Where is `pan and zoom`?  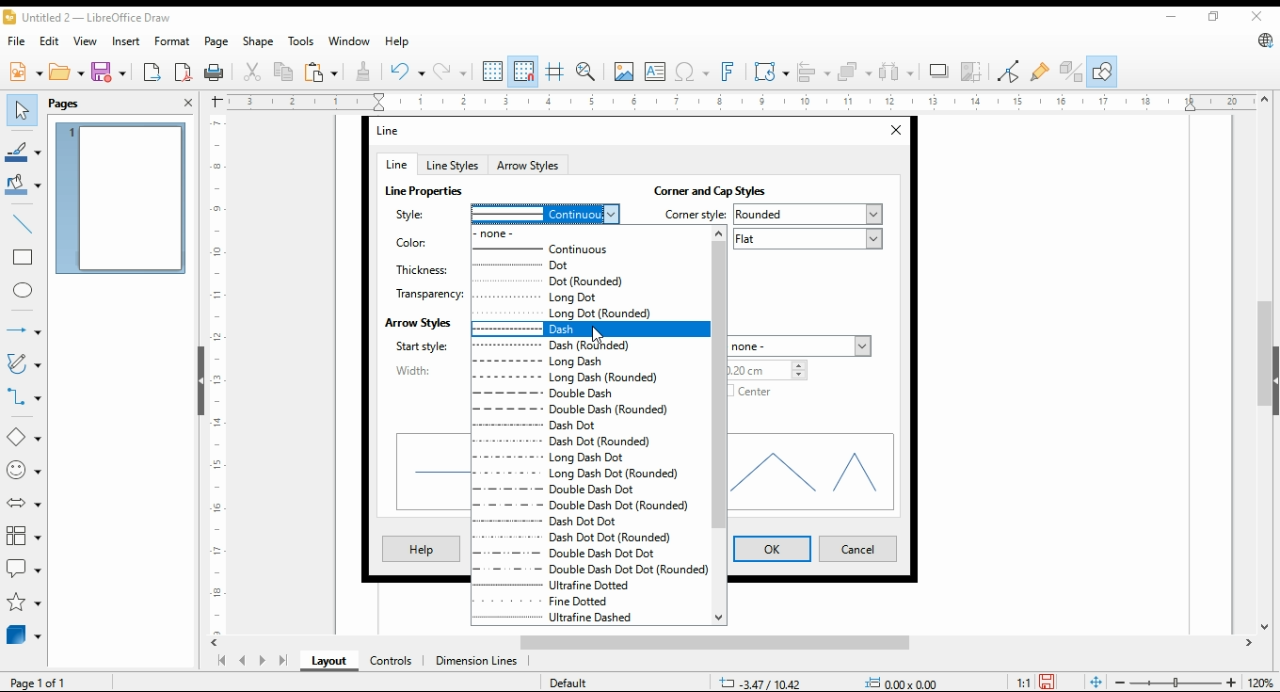
pan and zoom is located at coordinates (587, 72).